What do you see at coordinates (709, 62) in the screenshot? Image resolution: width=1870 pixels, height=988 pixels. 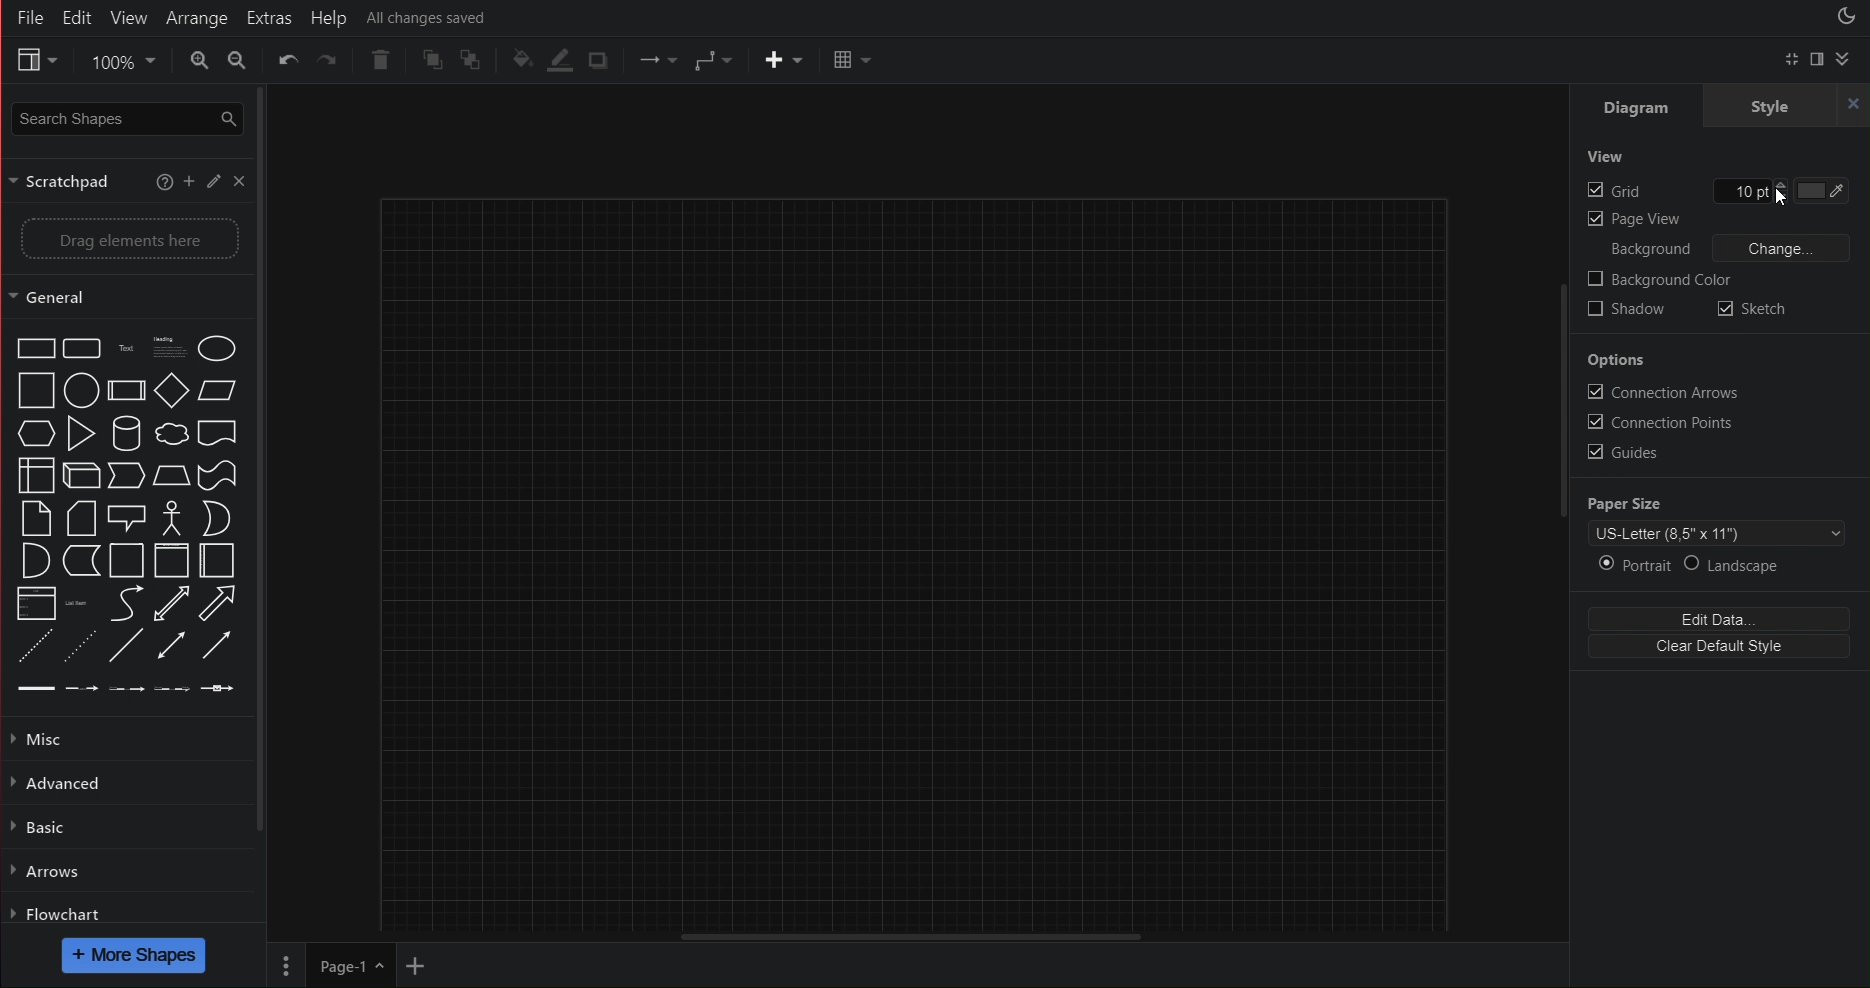 I see `Waypoints` at bounding box center [709, 62].